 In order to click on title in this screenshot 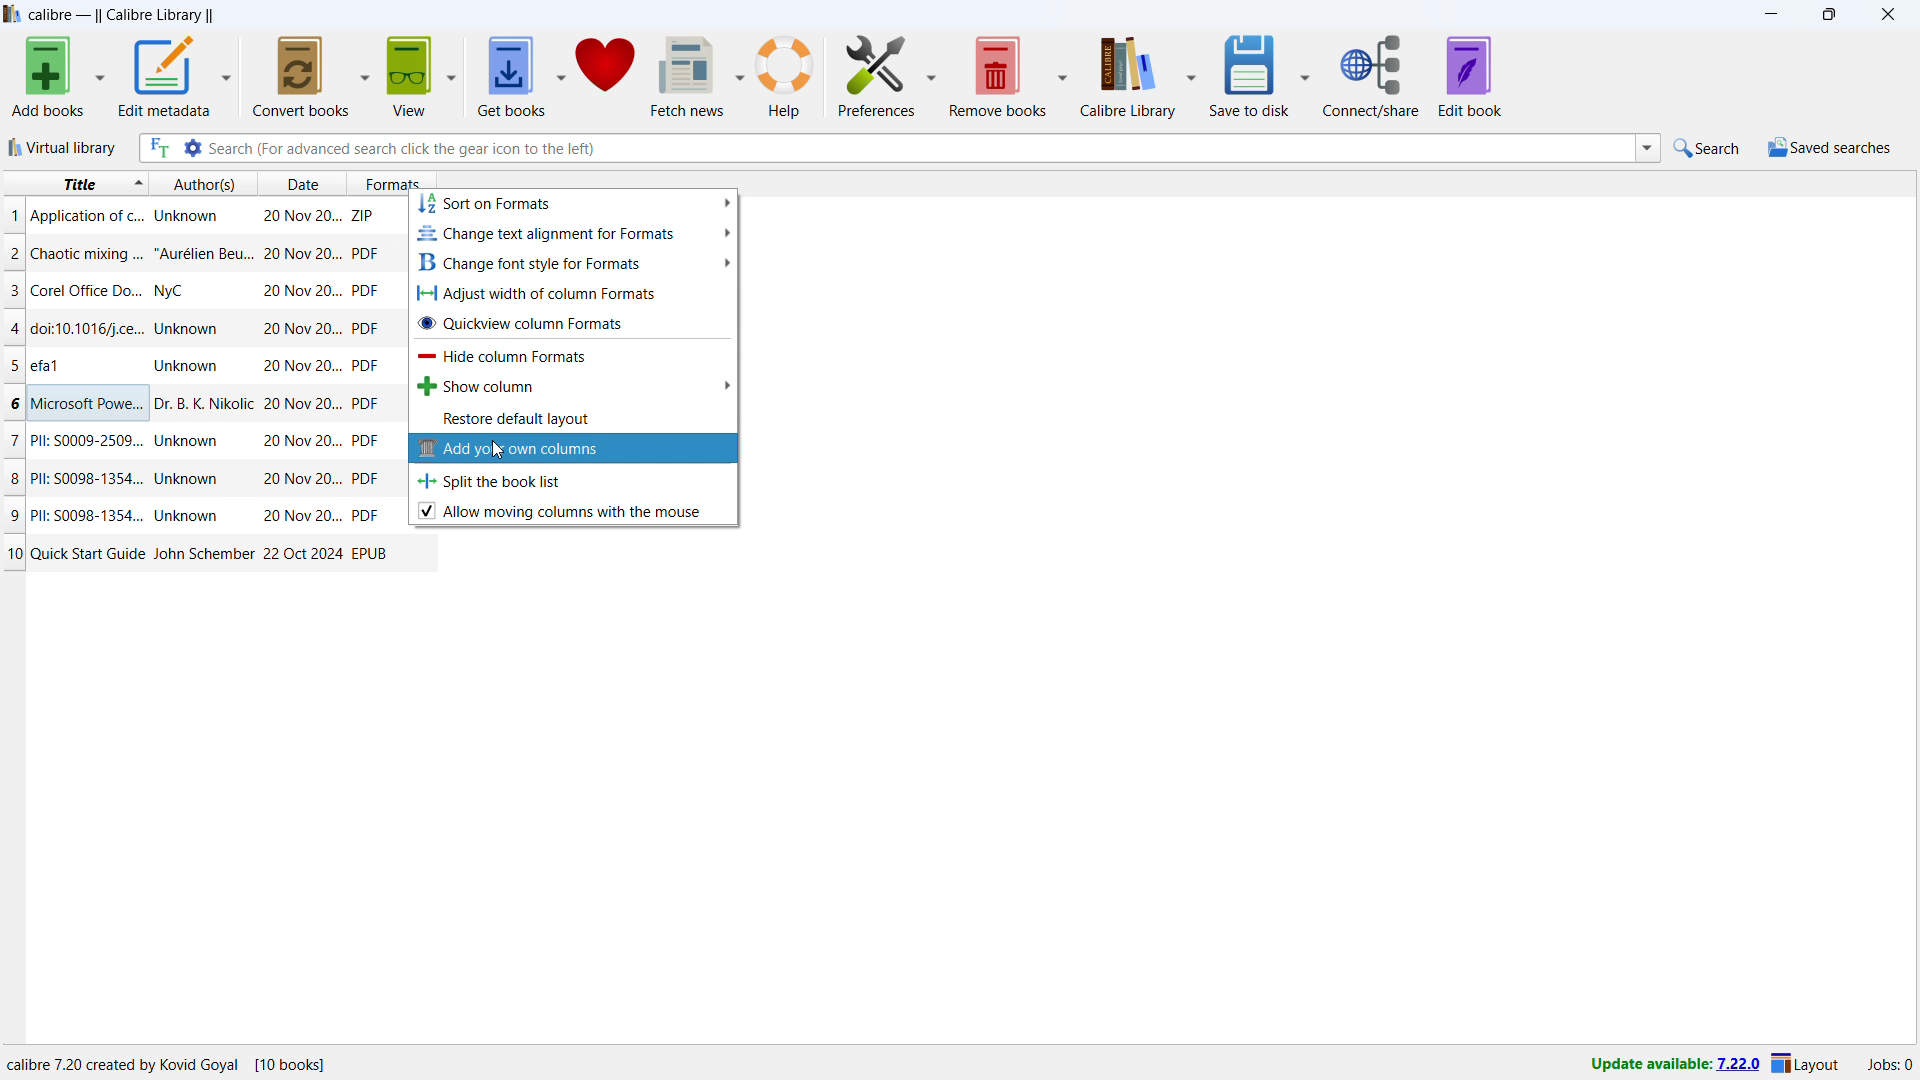, I will do `click(88, 255)`.